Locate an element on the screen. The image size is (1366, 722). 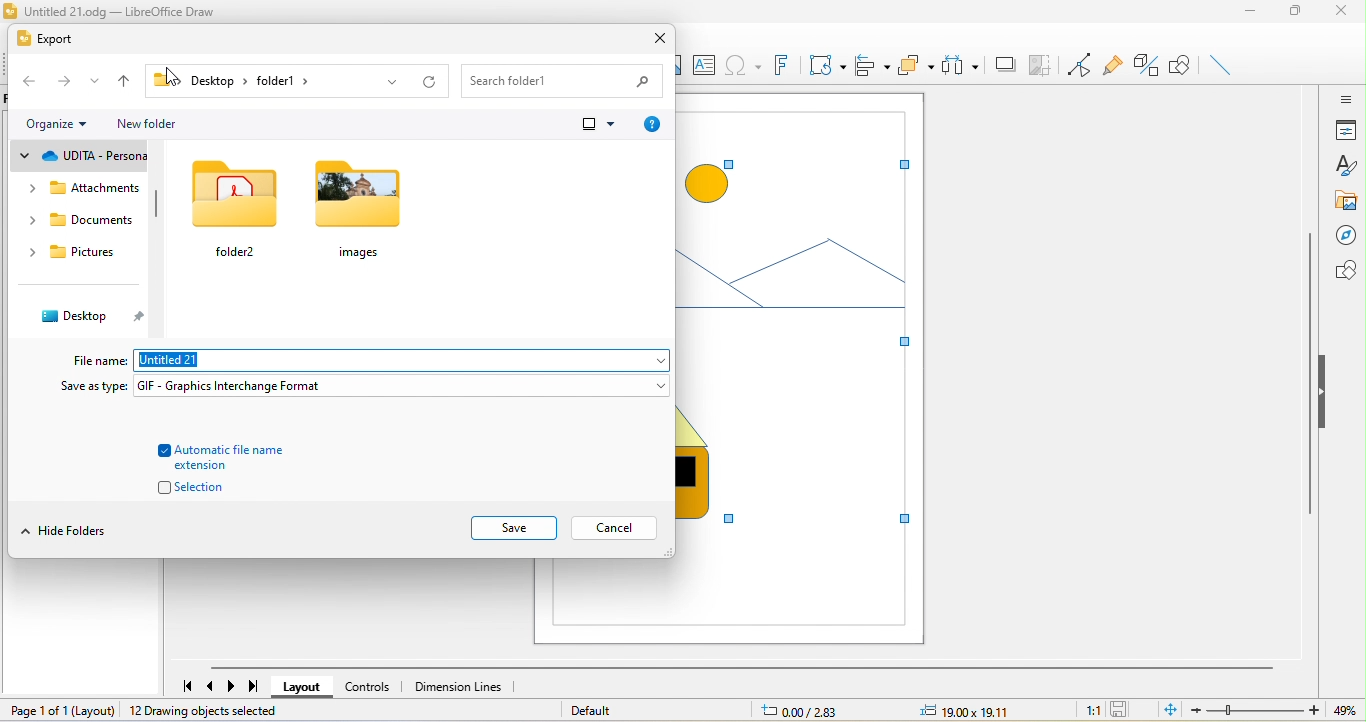
default is located at coordinates (593, 710).